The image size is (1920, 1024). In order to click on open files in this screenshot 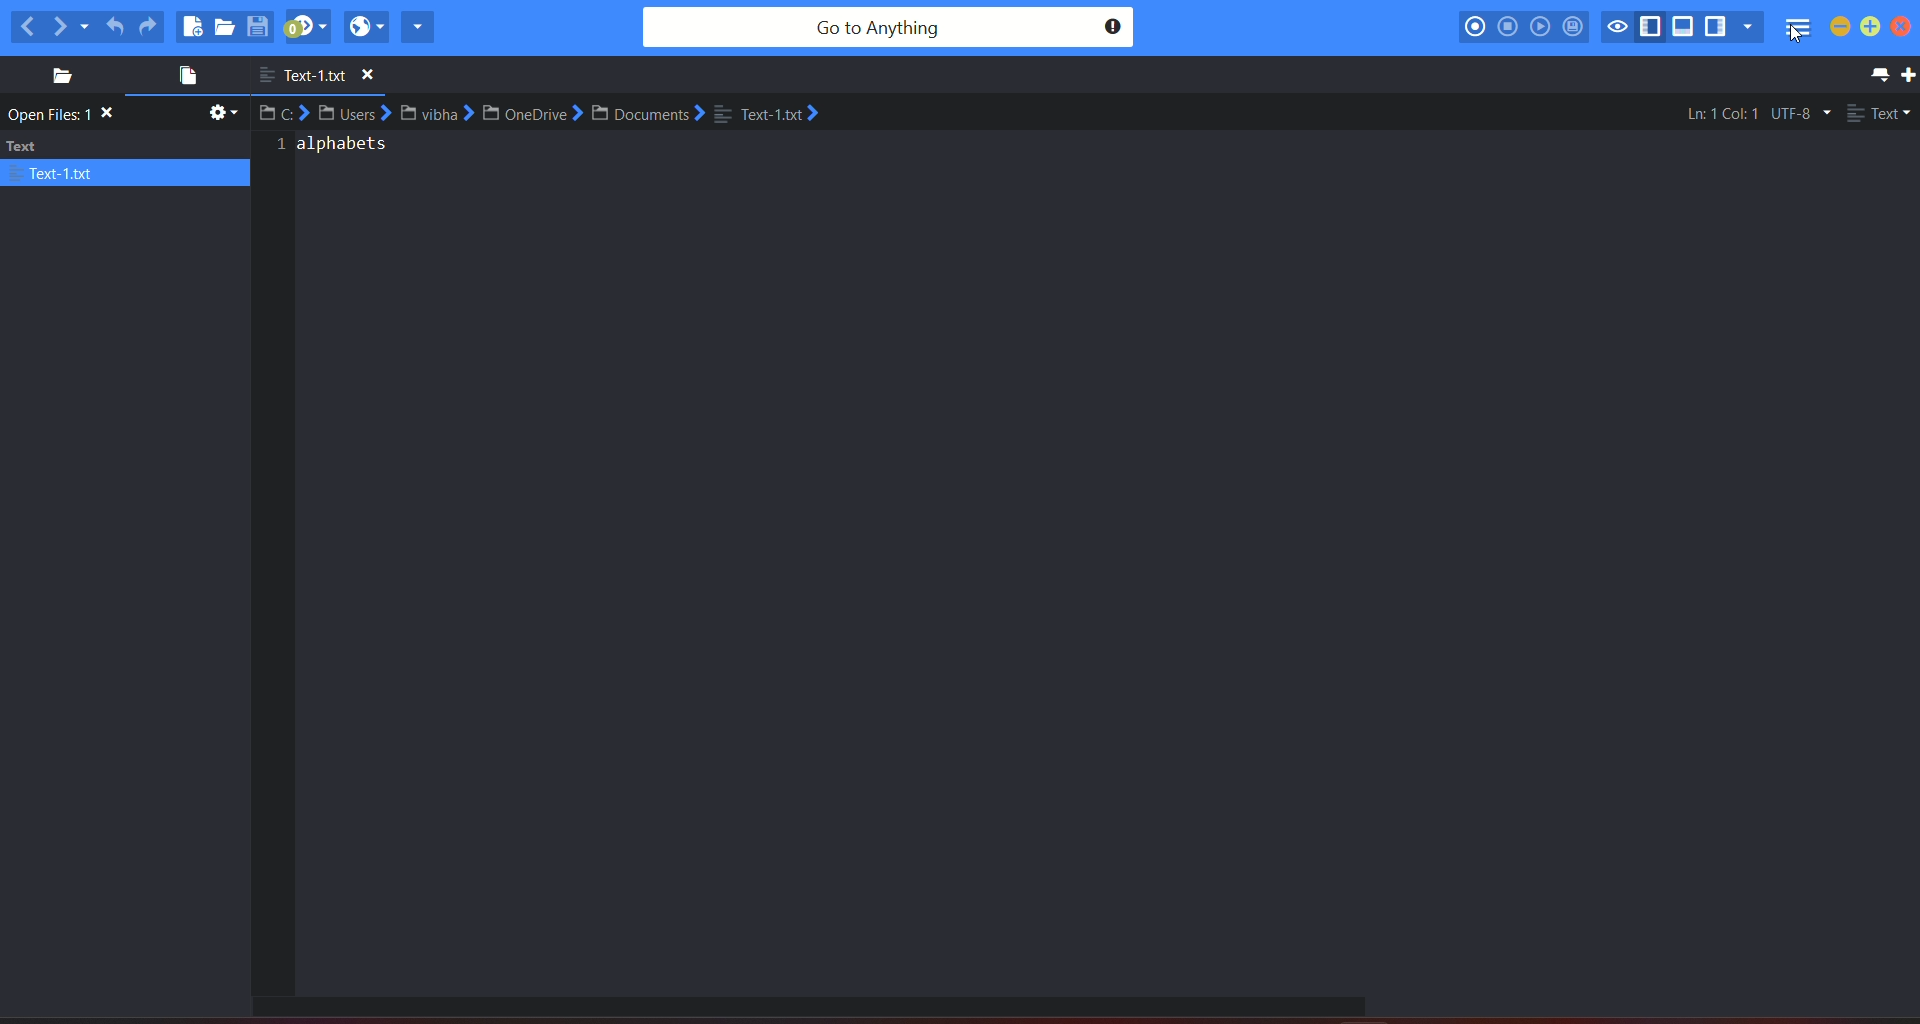, I will do `click(66, 115)`.